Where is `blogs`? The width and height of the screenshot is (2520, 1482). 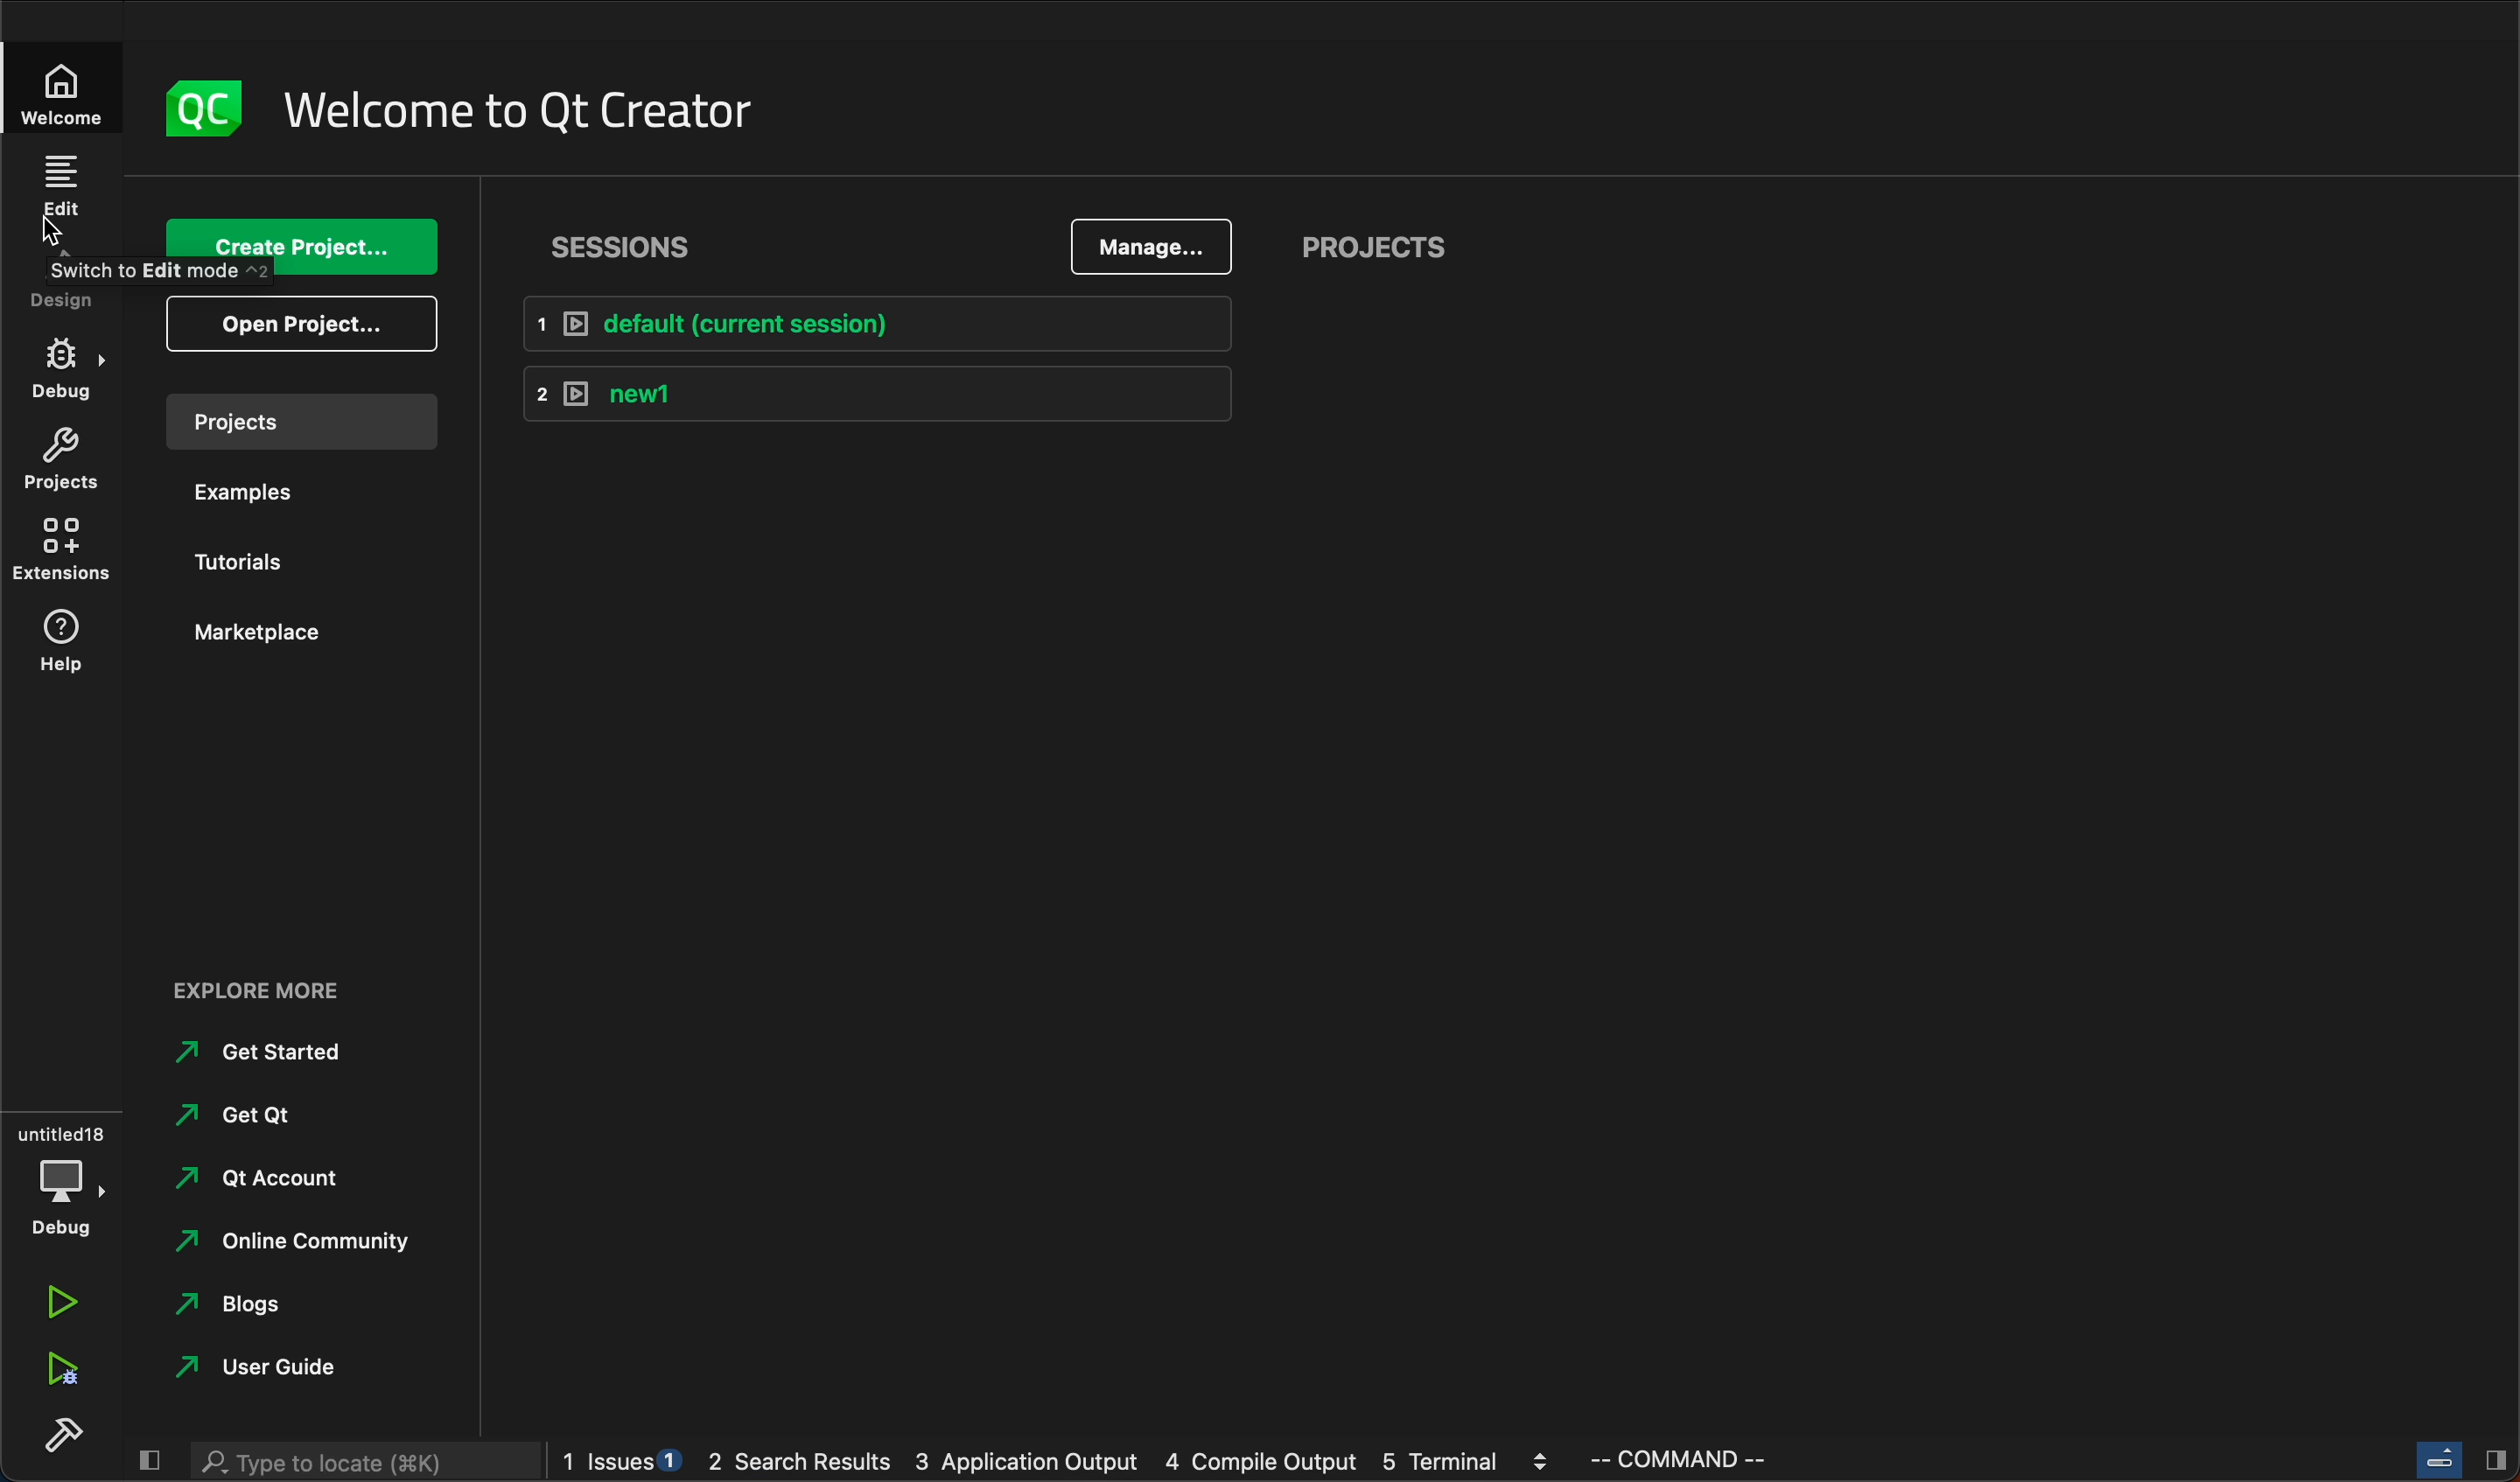
blogs is located at coordinates (265, 1304).